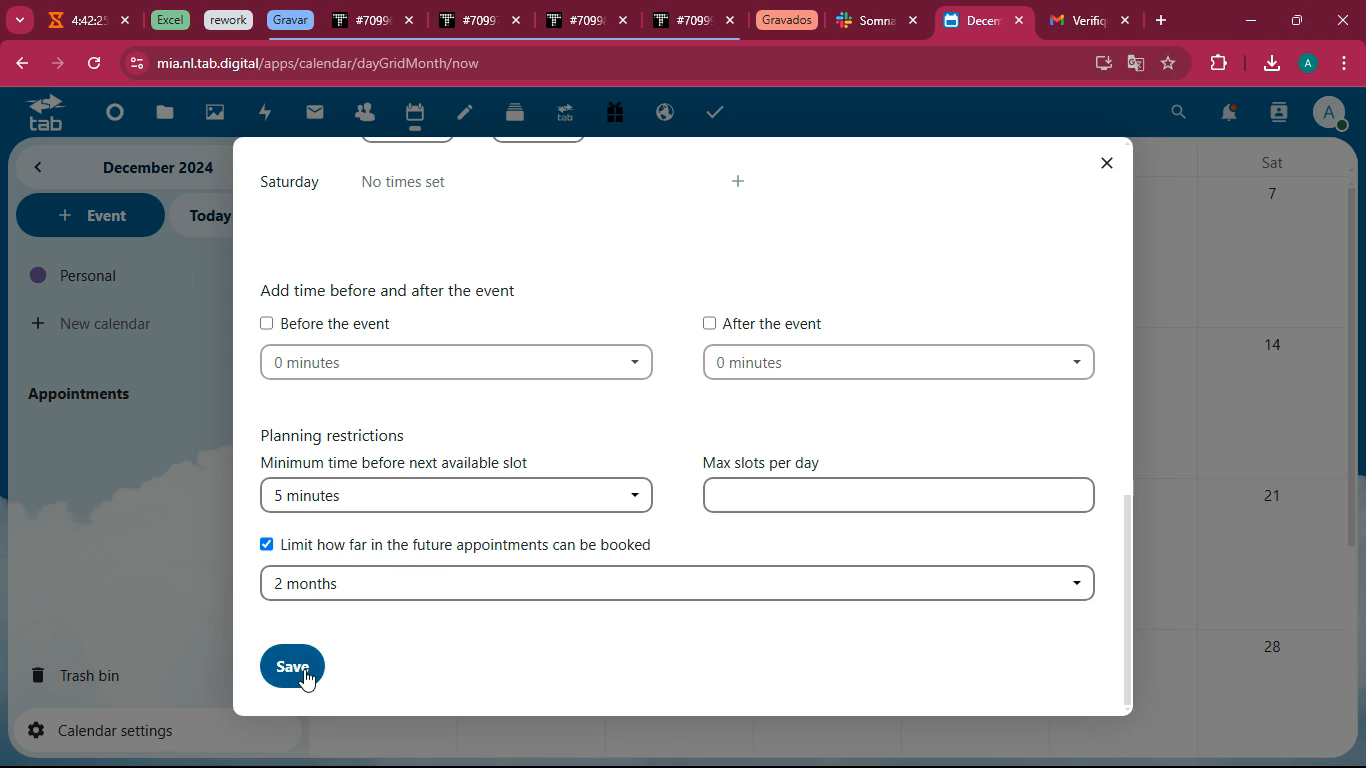  Describe the element at coordinates (1329, 112) in the screenshot. I see `profile` at that location.